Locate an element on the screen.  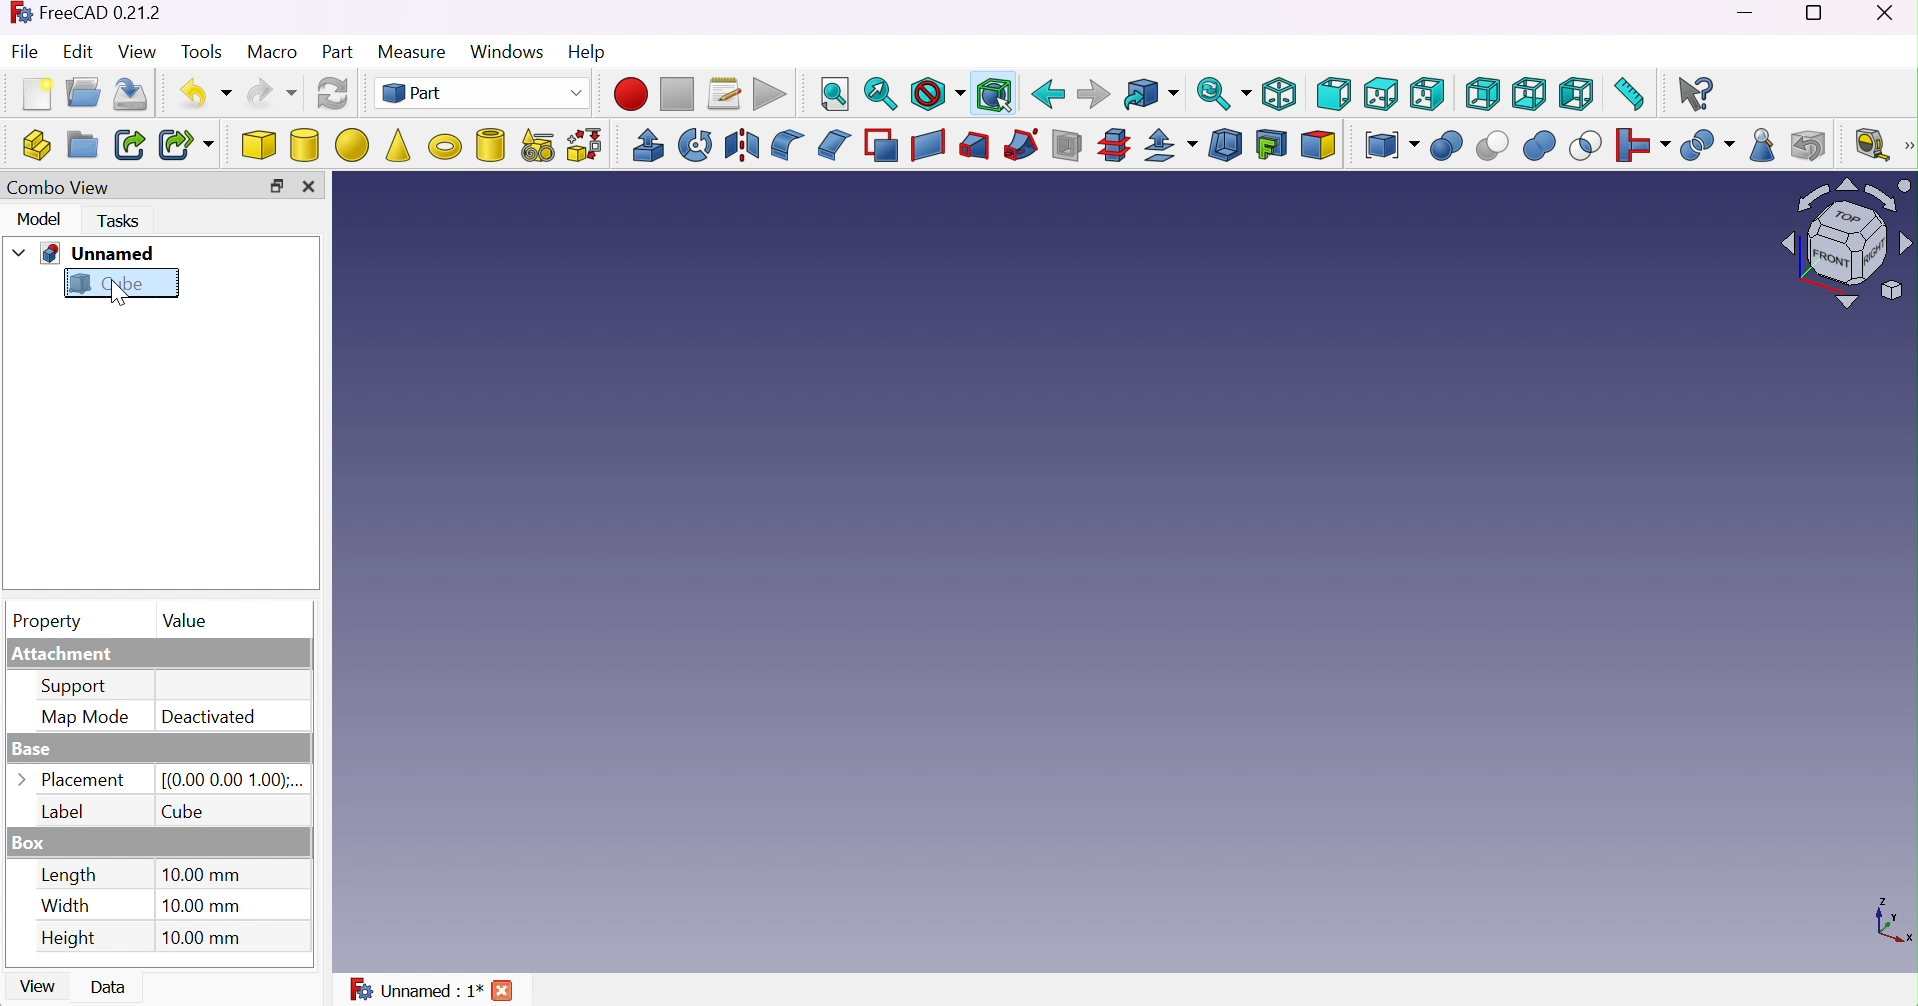
Refresh is located at coordinates (333, 95).